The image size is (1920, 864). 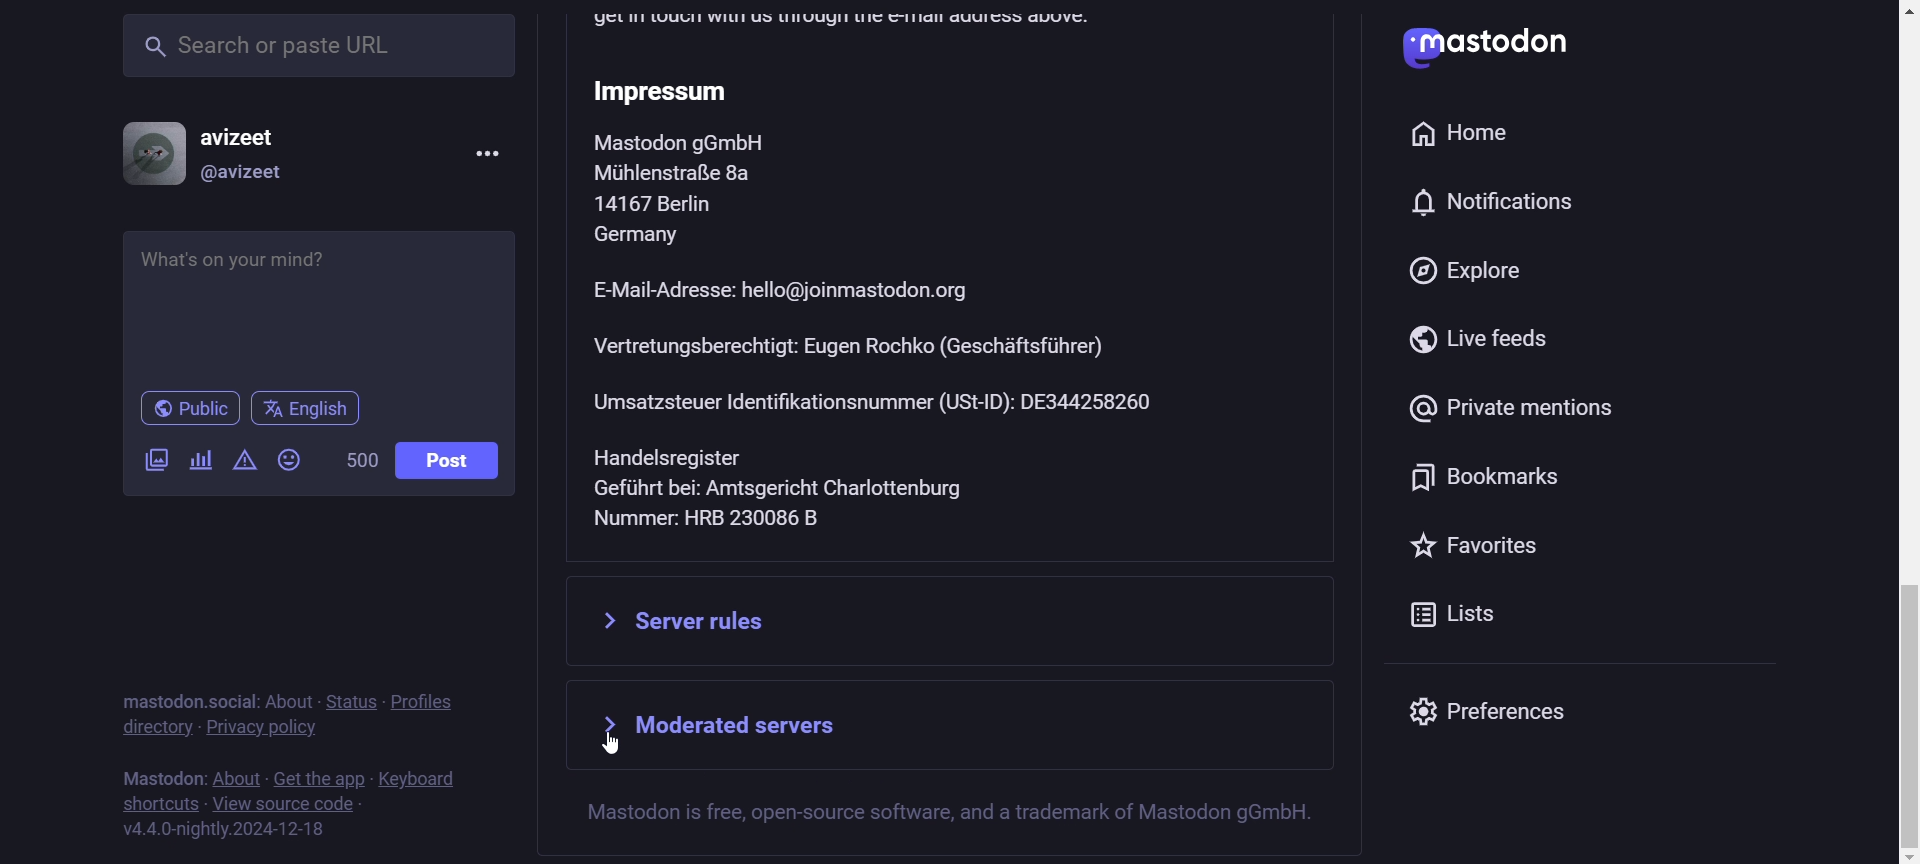 What do you see at coordinates (1475, 481) in the screenshot?
I see `bookmarks` at bounding box center [1475, 481].